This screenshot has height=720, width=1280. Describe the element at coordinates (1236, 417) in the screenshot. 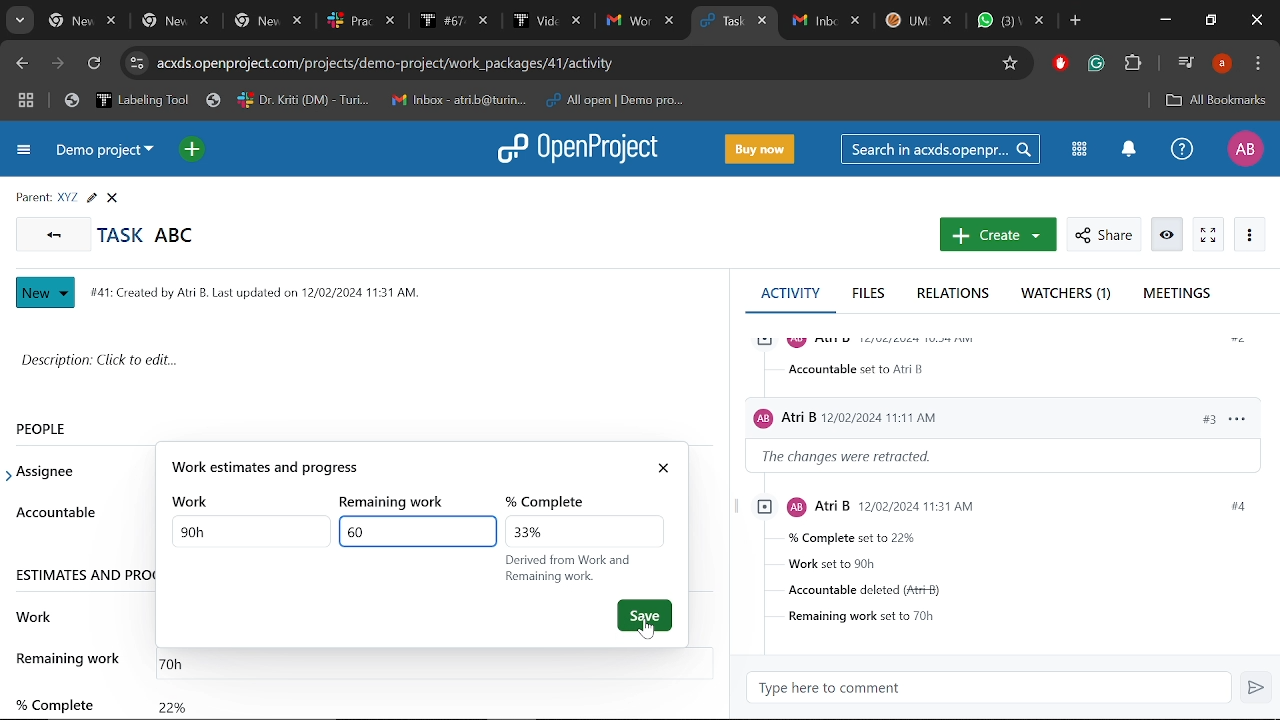

I see `options` at that location.